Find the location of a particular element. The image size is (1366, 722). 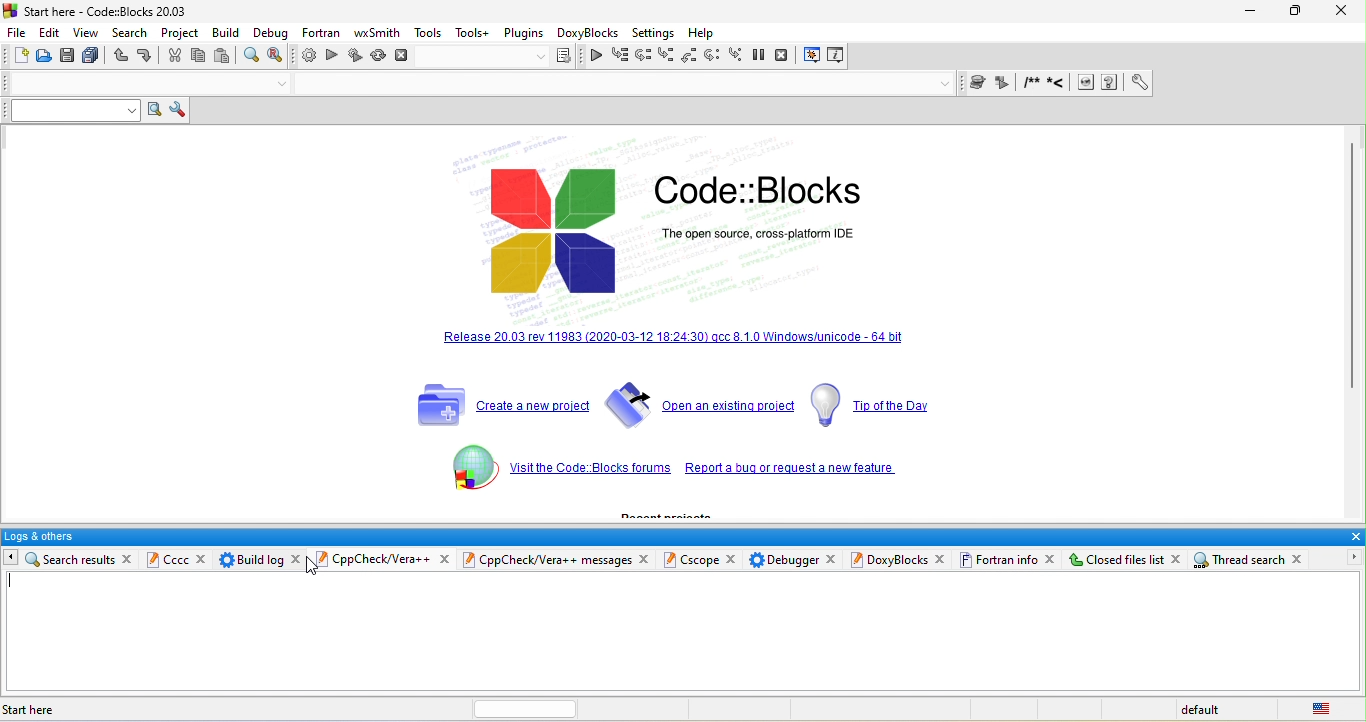

close is located at coordinates (1052, 557).